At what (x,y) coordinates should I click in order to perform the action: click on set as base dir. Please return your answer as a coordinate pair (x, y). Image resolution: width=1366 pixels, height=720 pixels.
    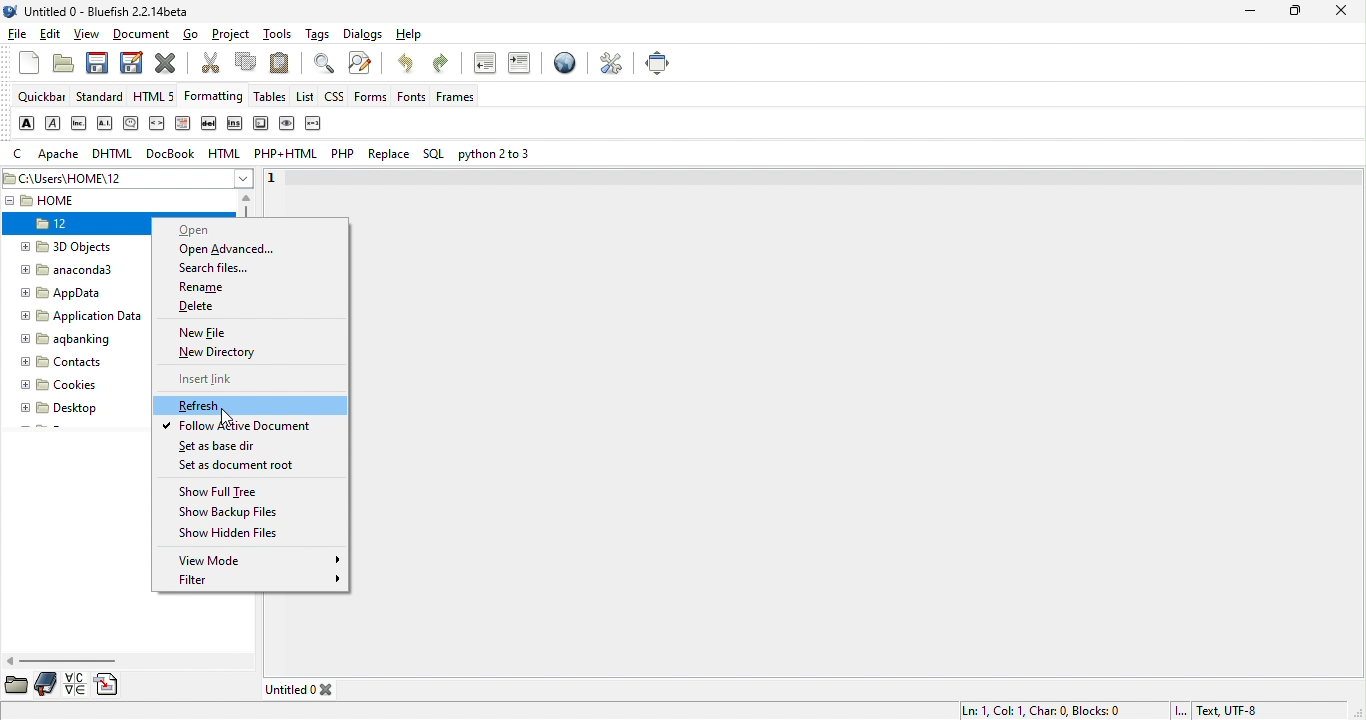
    Looking at the image, I should click on (228, 448).